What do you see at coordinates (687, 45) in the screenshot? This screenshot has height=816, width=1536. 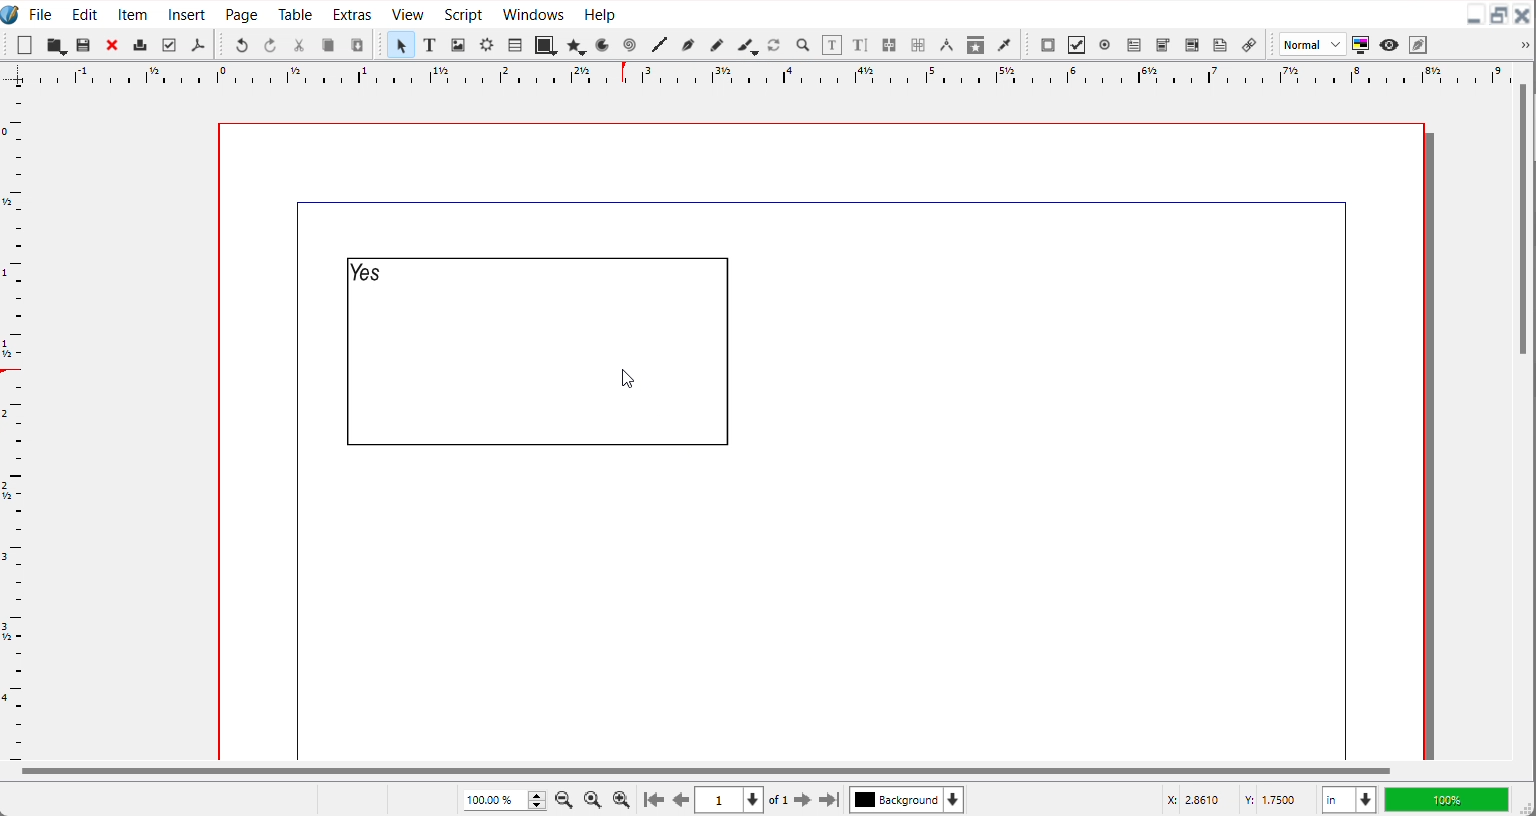 I see `Bezier curve` at bounding box center [687, 45].